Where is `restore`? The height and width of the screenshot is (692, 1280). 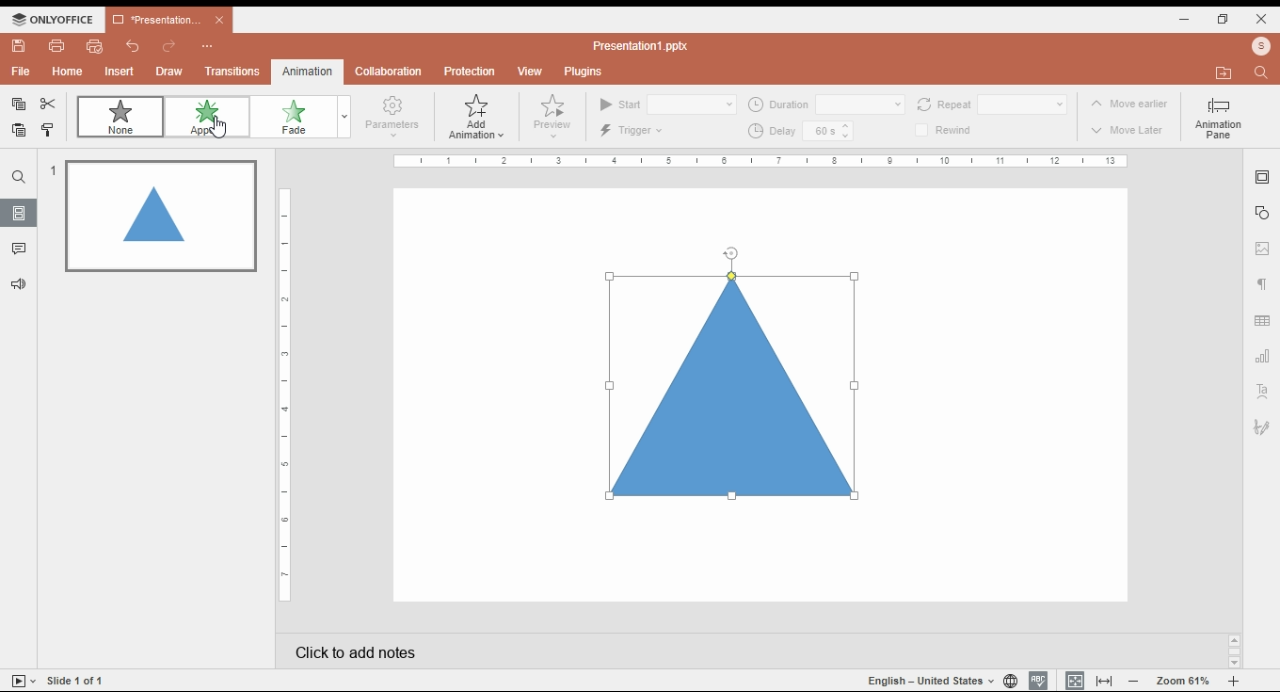
restore is located at coordinates (1224, 19).